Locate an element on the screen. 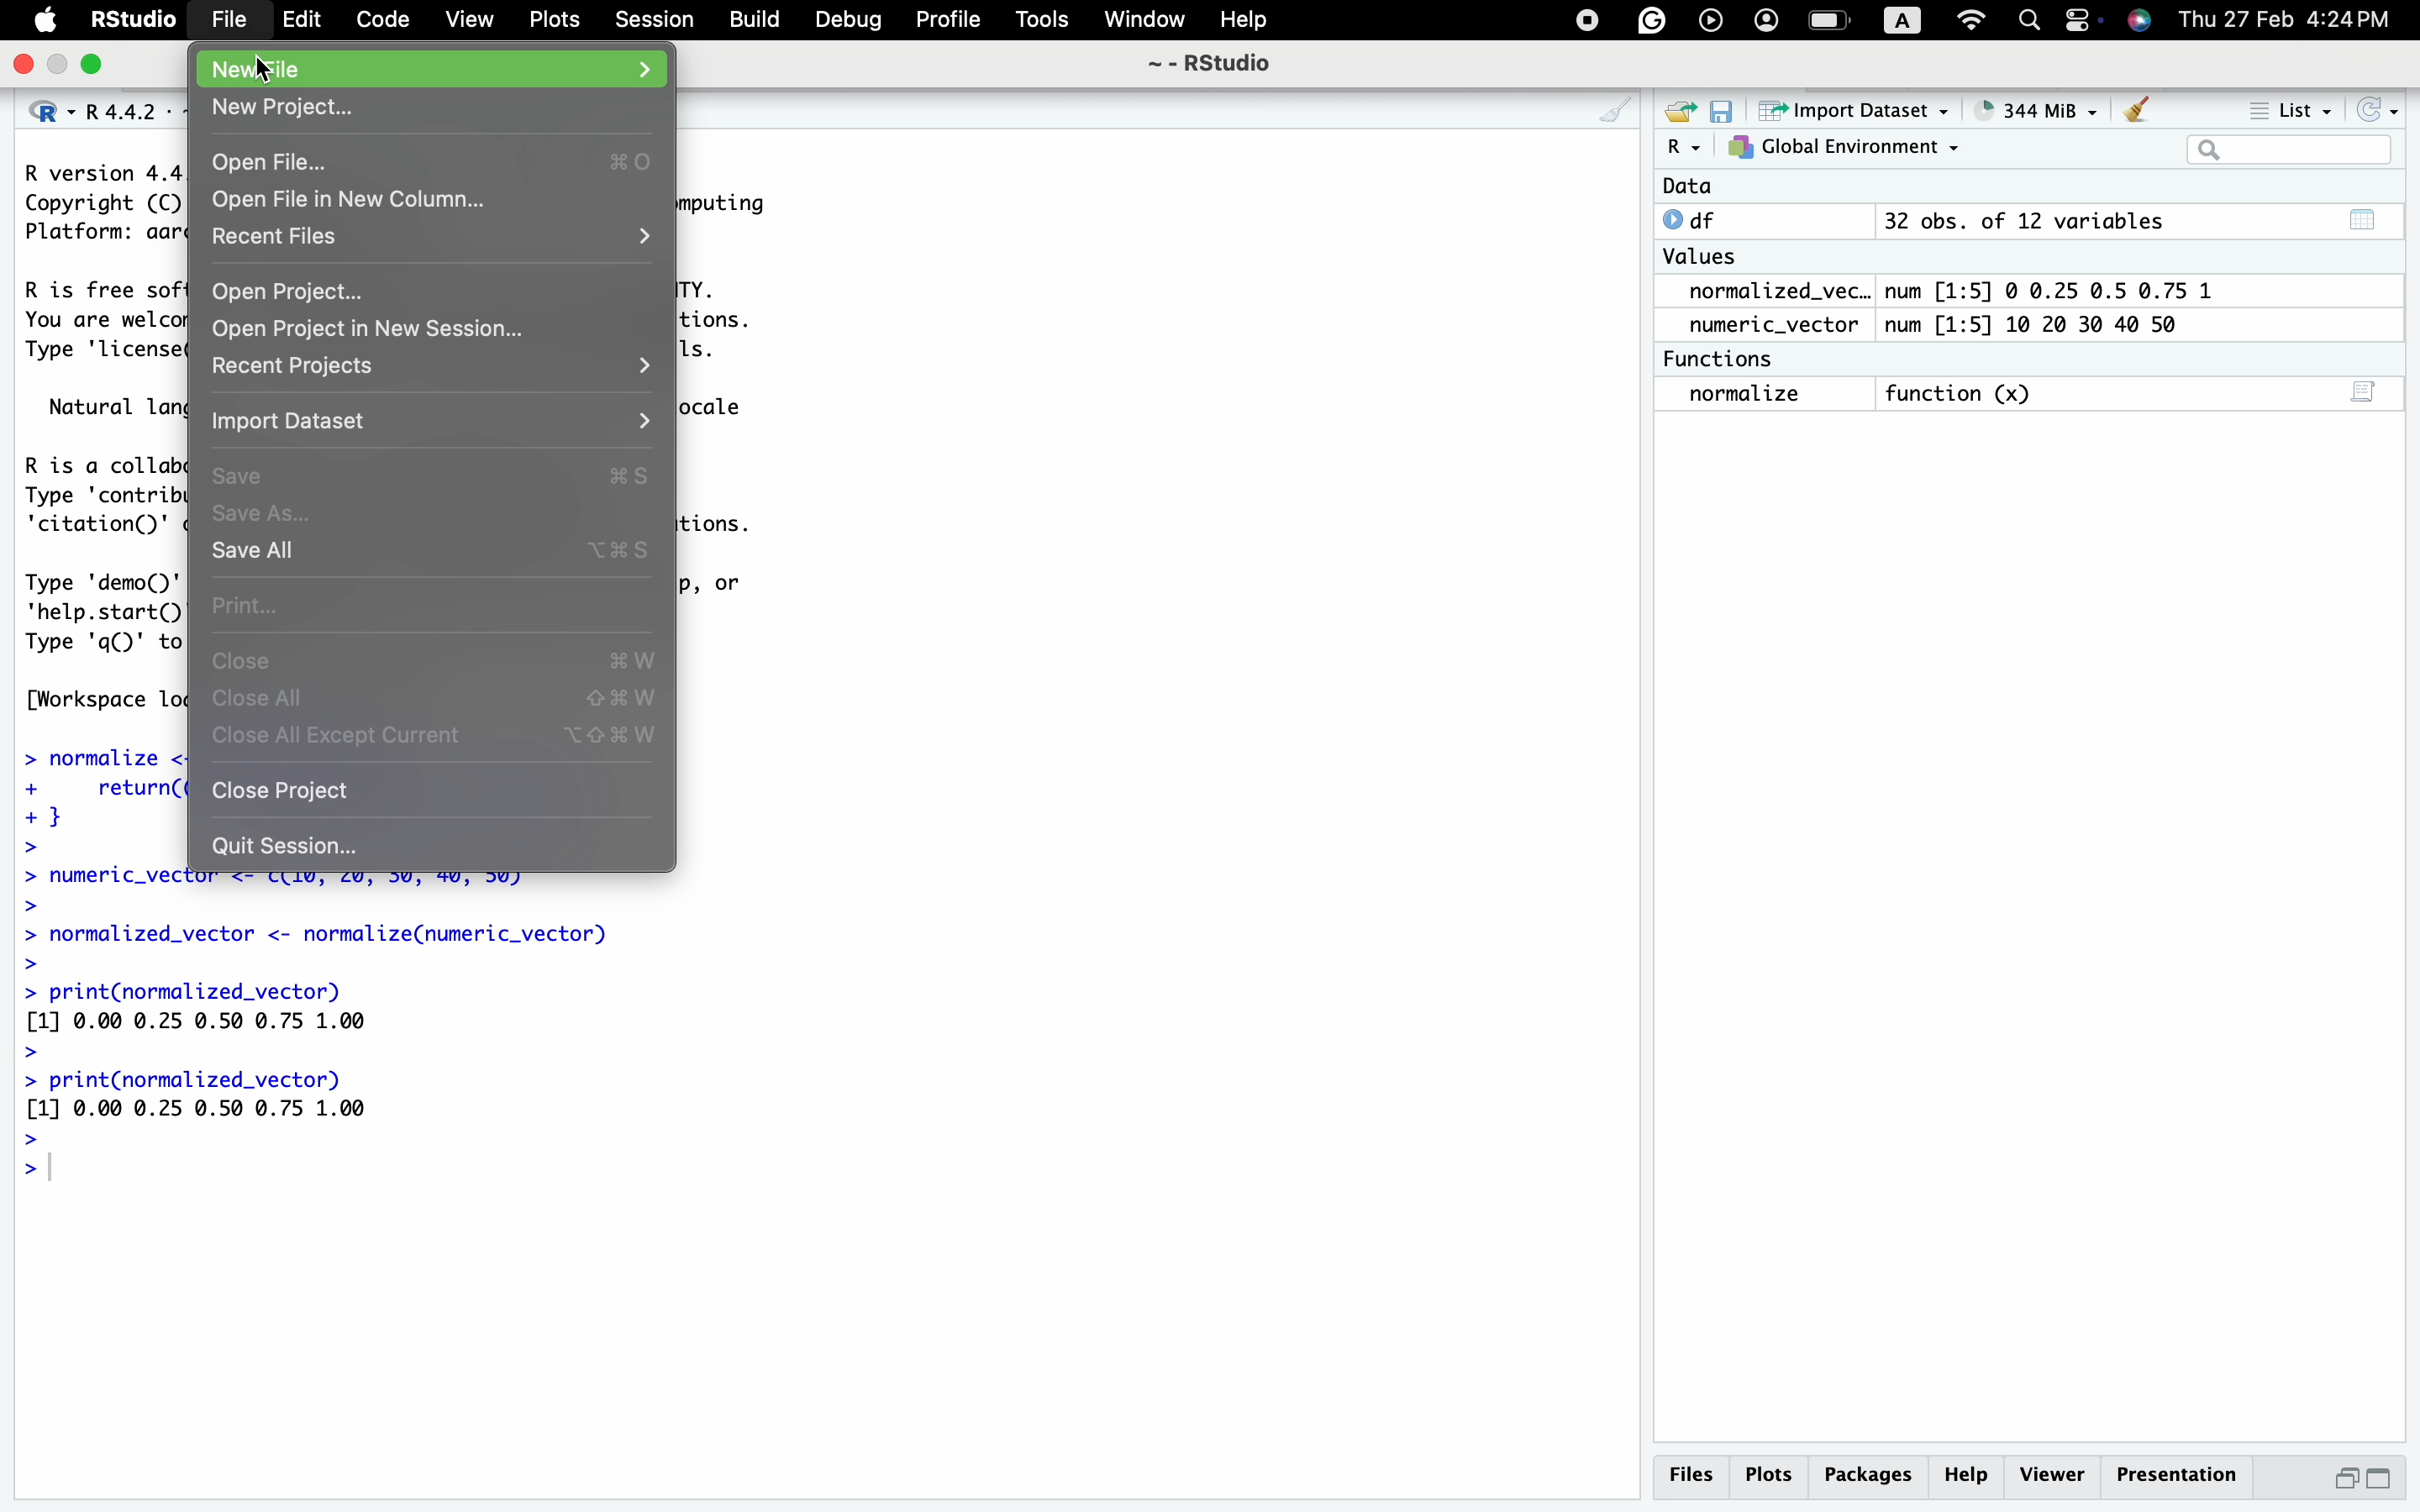  Global Environment is located at coordinates (1842, 148).